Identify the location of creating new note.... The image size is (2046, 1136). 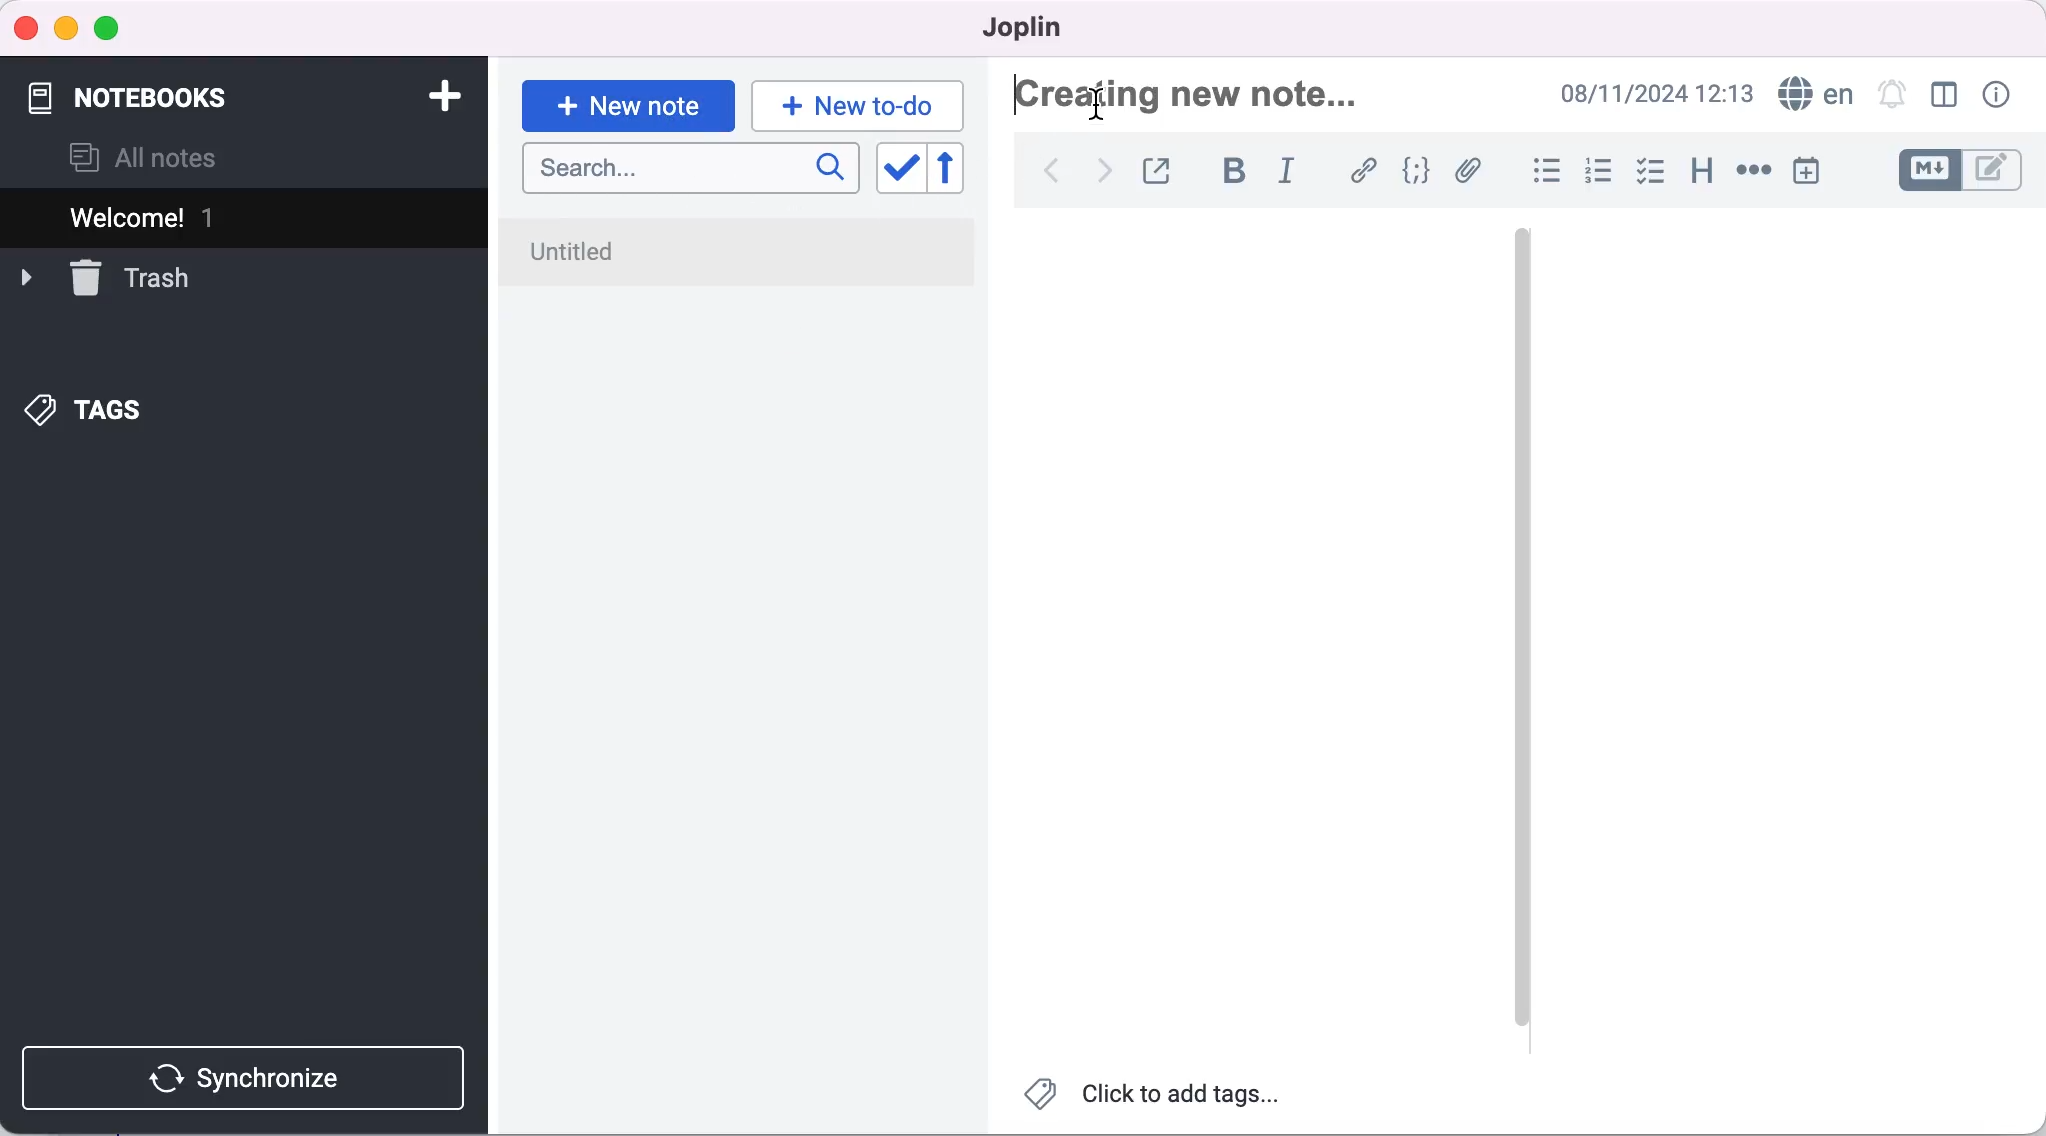
(1196, 96).